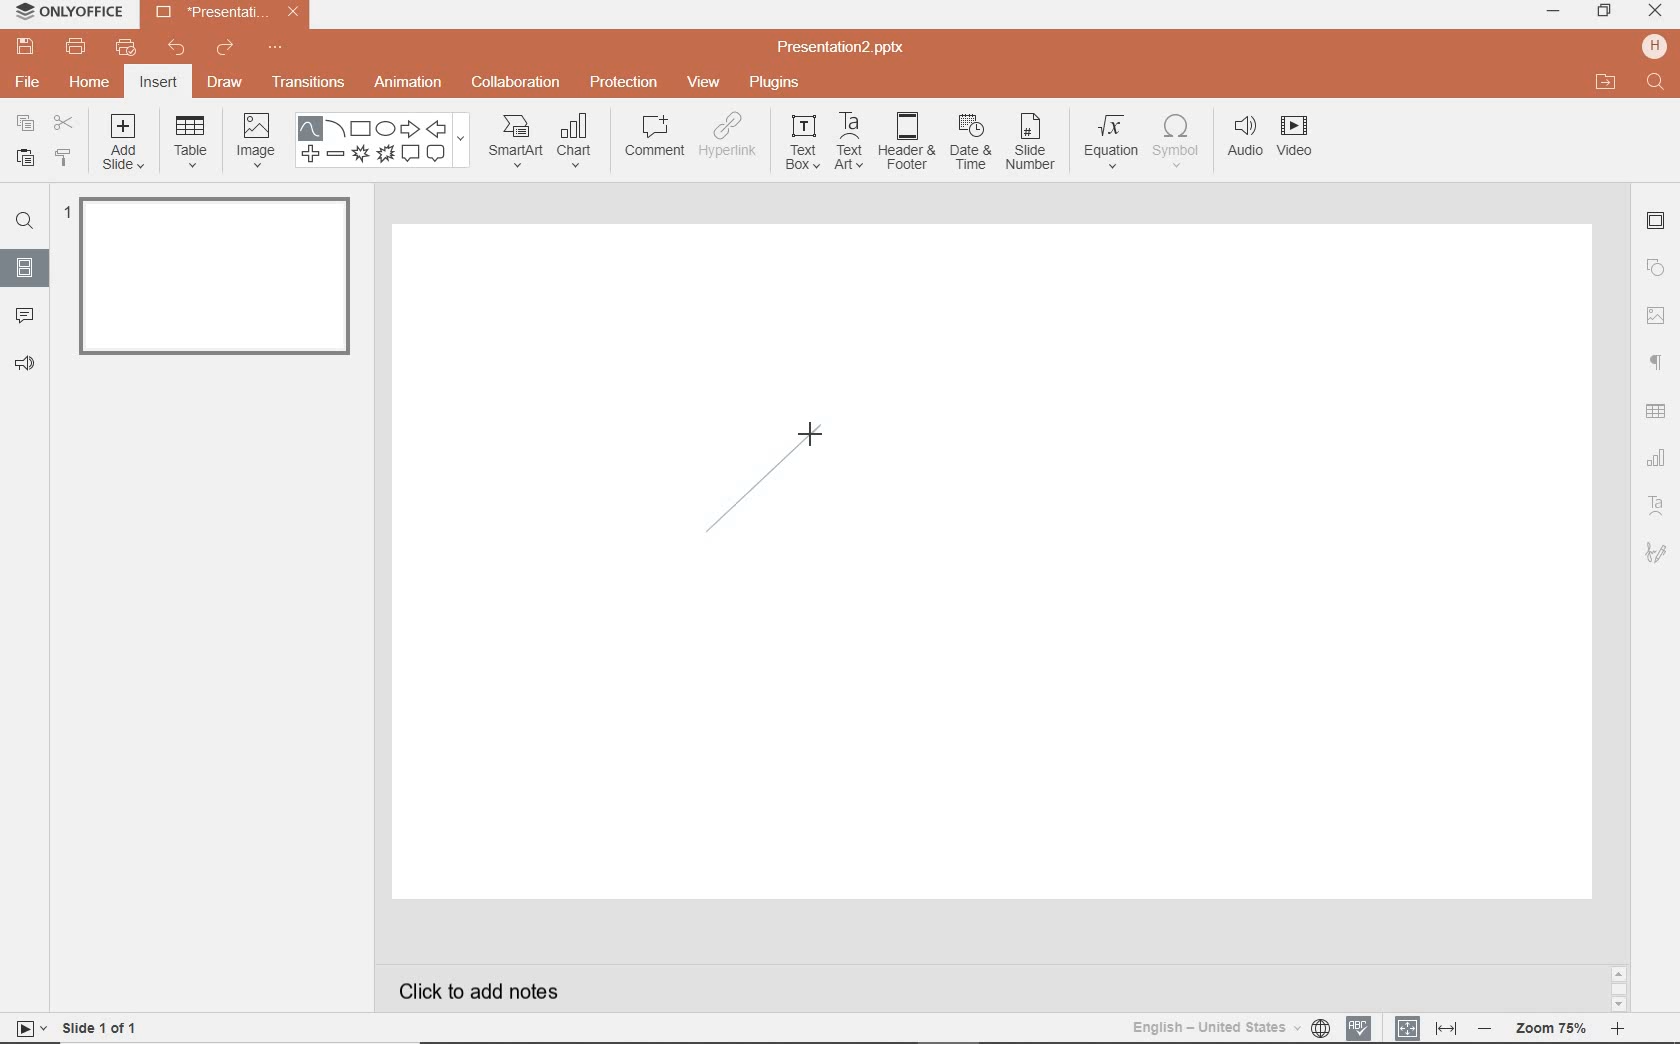 This screenshot has height=1044, width=1680. What do you see at coordinates (63, 123) in the screenshot?
I see `CUT` at bounding box center [63, 123].